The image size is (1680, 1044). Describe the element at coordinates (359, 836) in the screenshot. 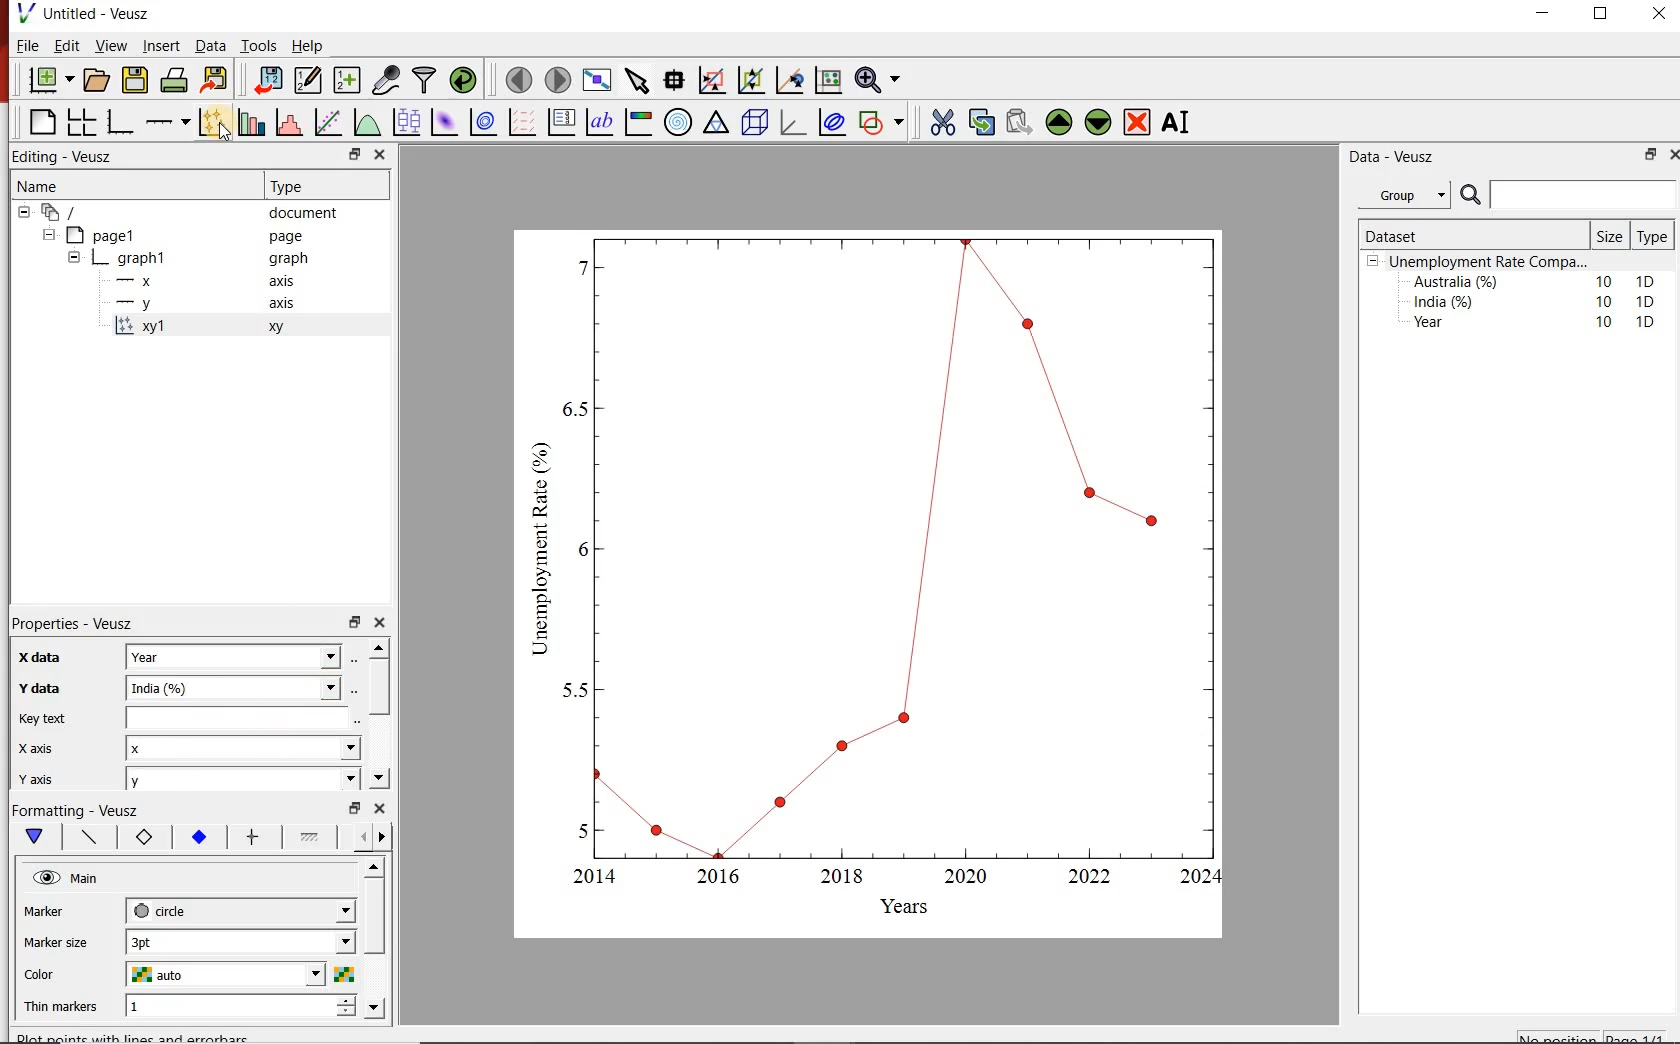

I see `more left` at that location.